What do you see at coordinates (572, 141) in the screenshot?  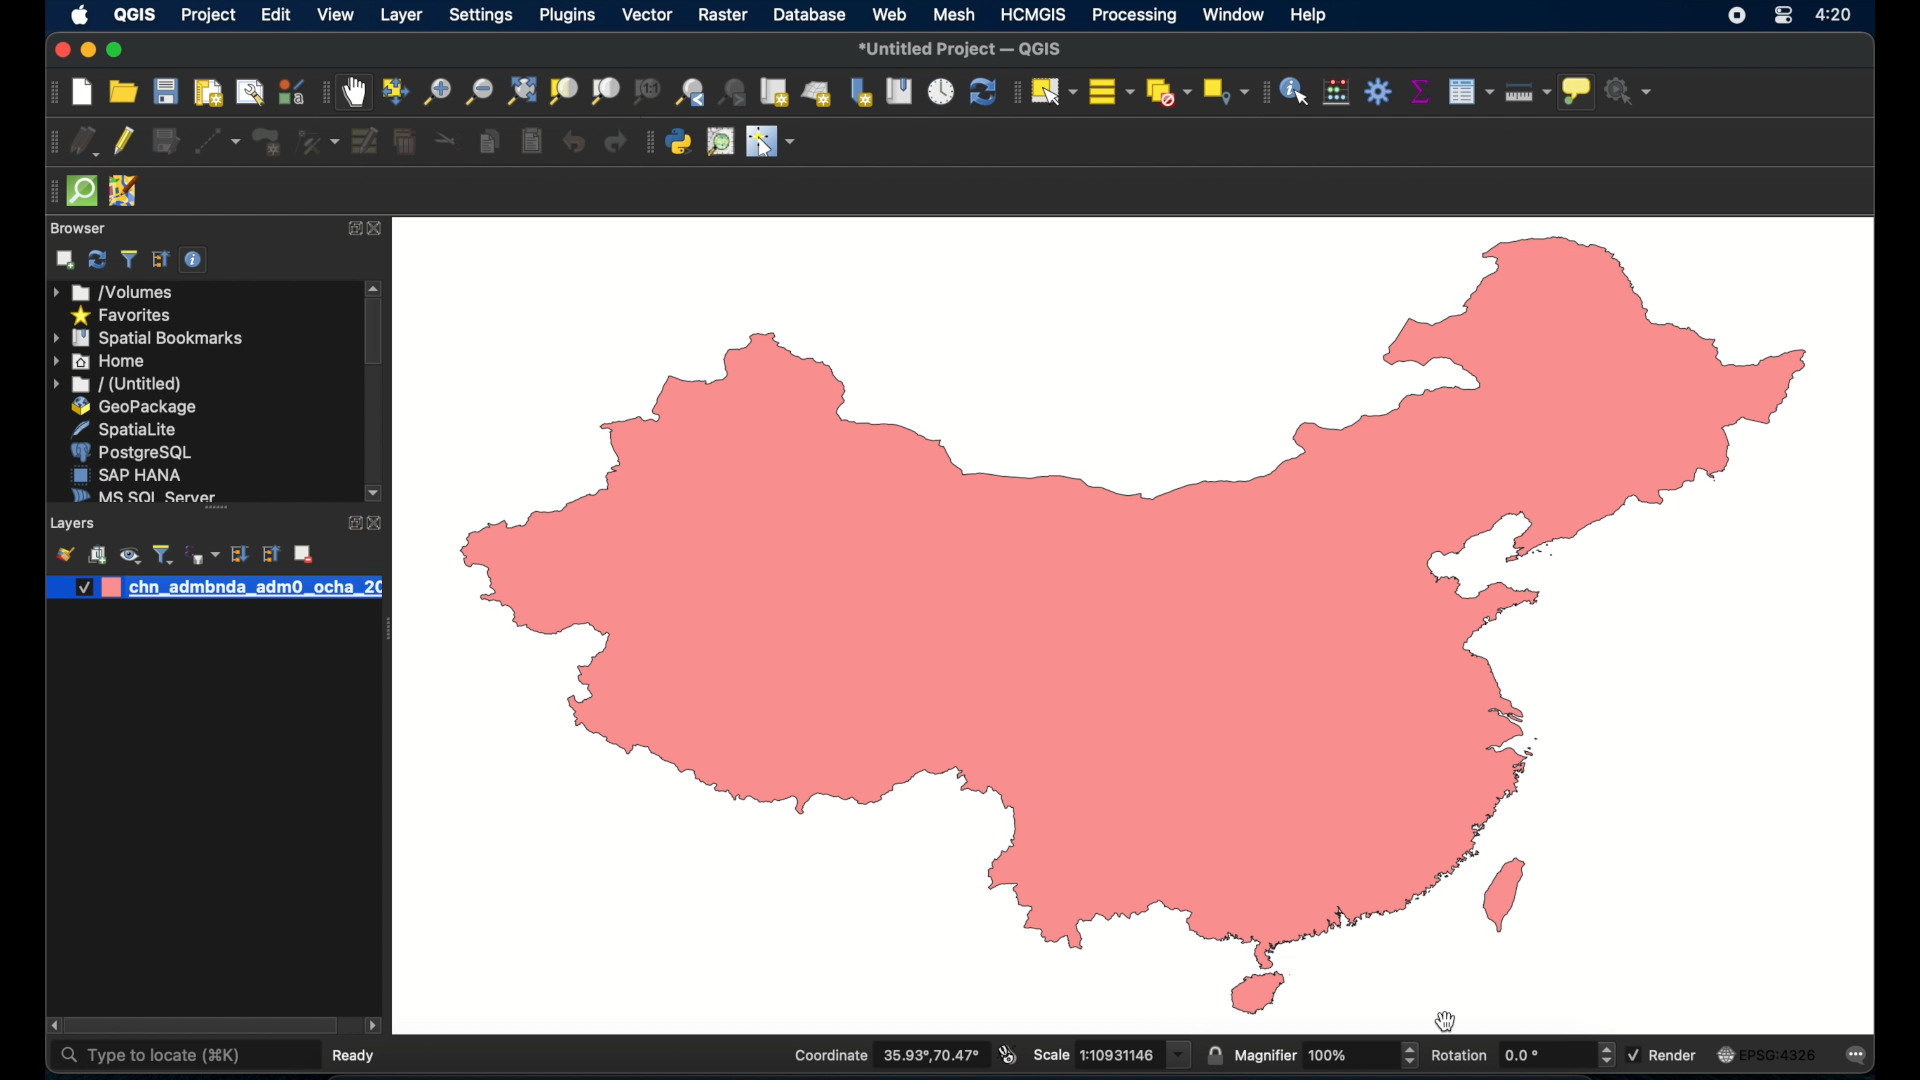 I see `undo` at bounding box center [572, 141].